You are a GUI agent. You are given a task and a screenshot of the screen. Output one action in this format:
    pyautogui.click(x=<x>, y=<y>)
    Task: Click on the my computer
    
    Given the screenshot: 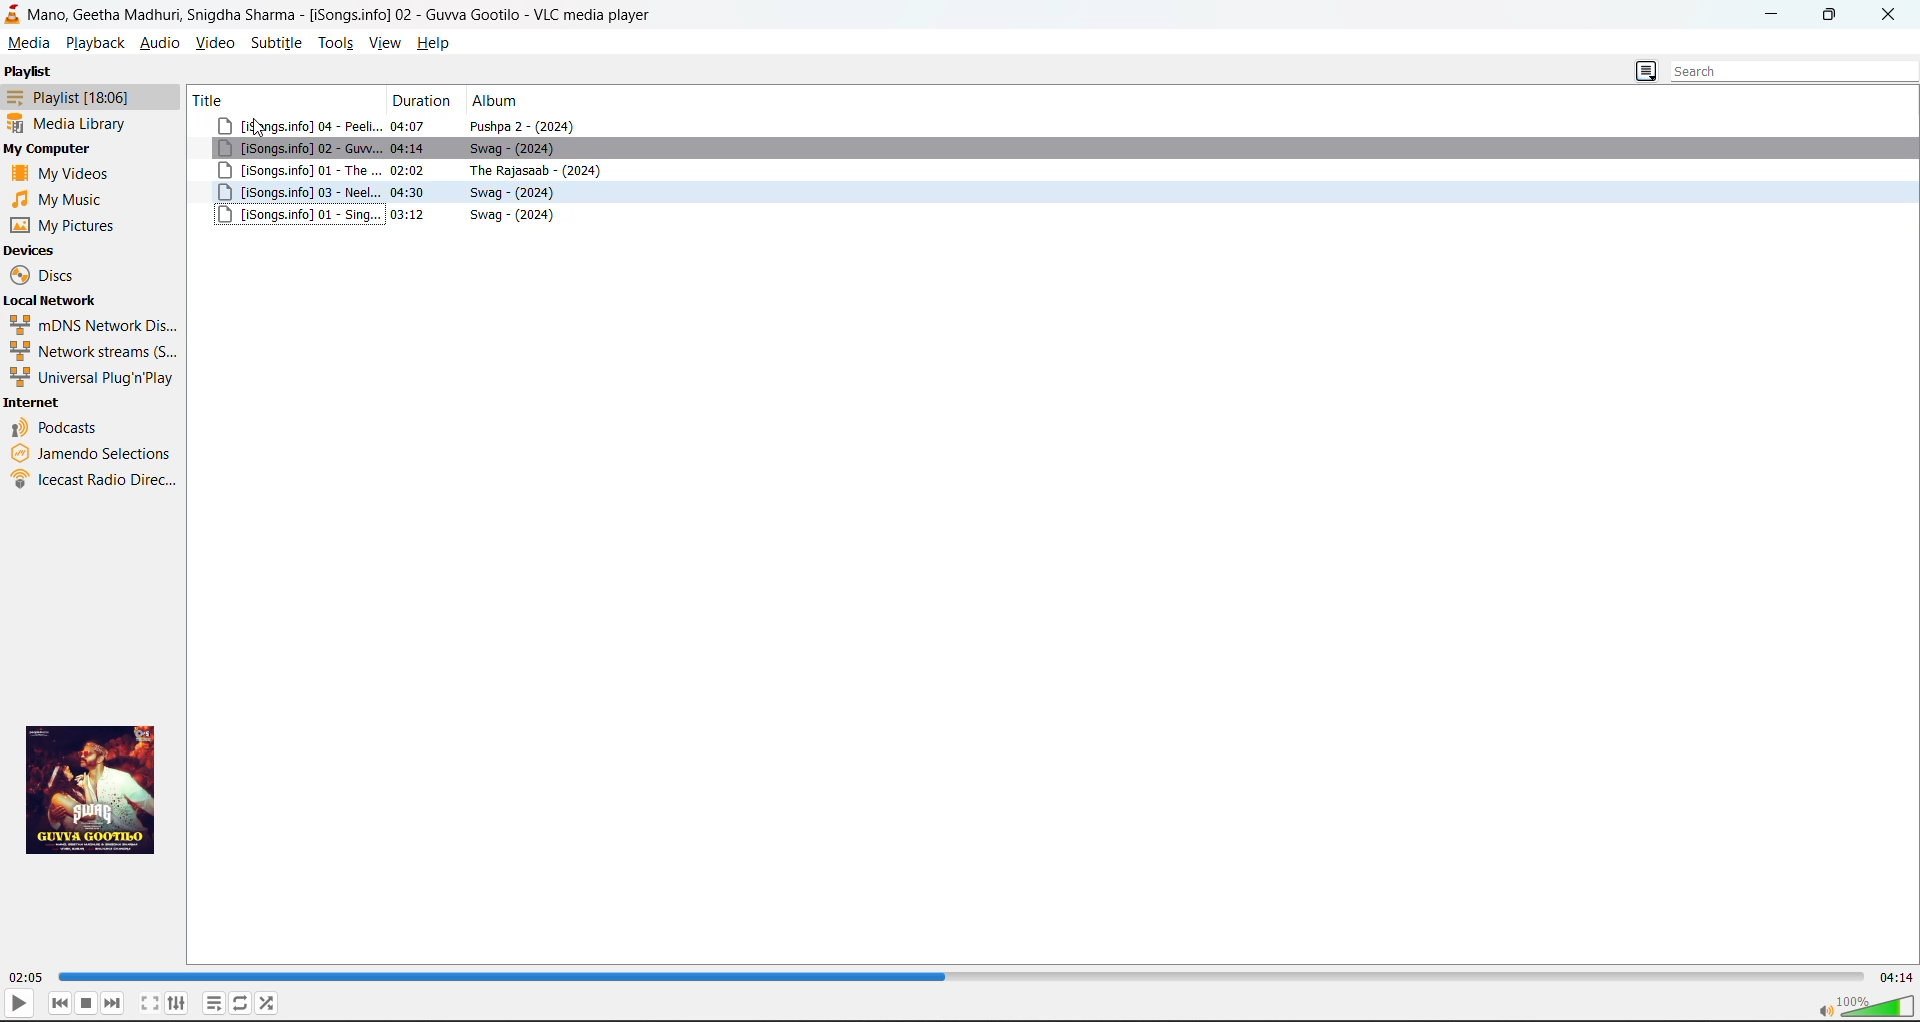 What is the action you would take?
    pyautogui.click(x=49, y=149)
    